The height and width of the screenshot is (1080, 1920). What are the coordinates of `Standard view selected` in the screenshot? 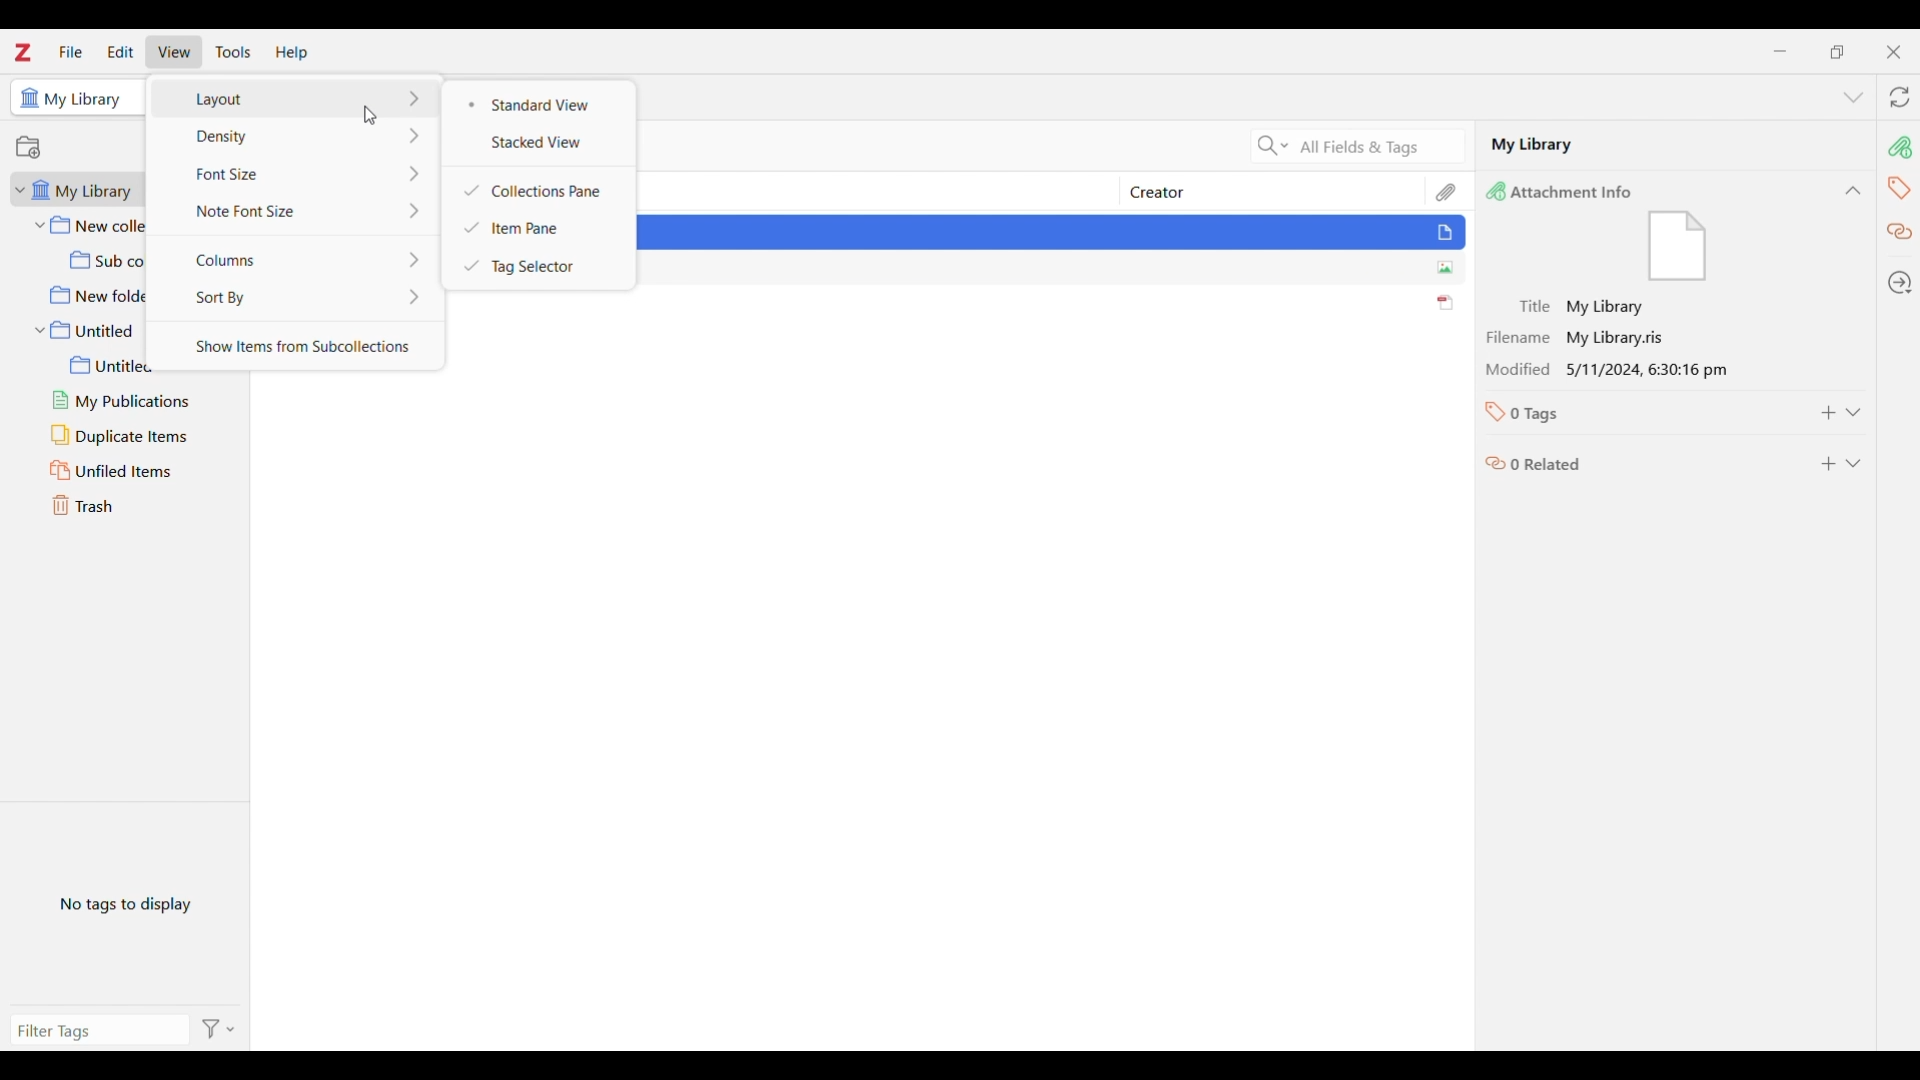 It's located at (542, 104).